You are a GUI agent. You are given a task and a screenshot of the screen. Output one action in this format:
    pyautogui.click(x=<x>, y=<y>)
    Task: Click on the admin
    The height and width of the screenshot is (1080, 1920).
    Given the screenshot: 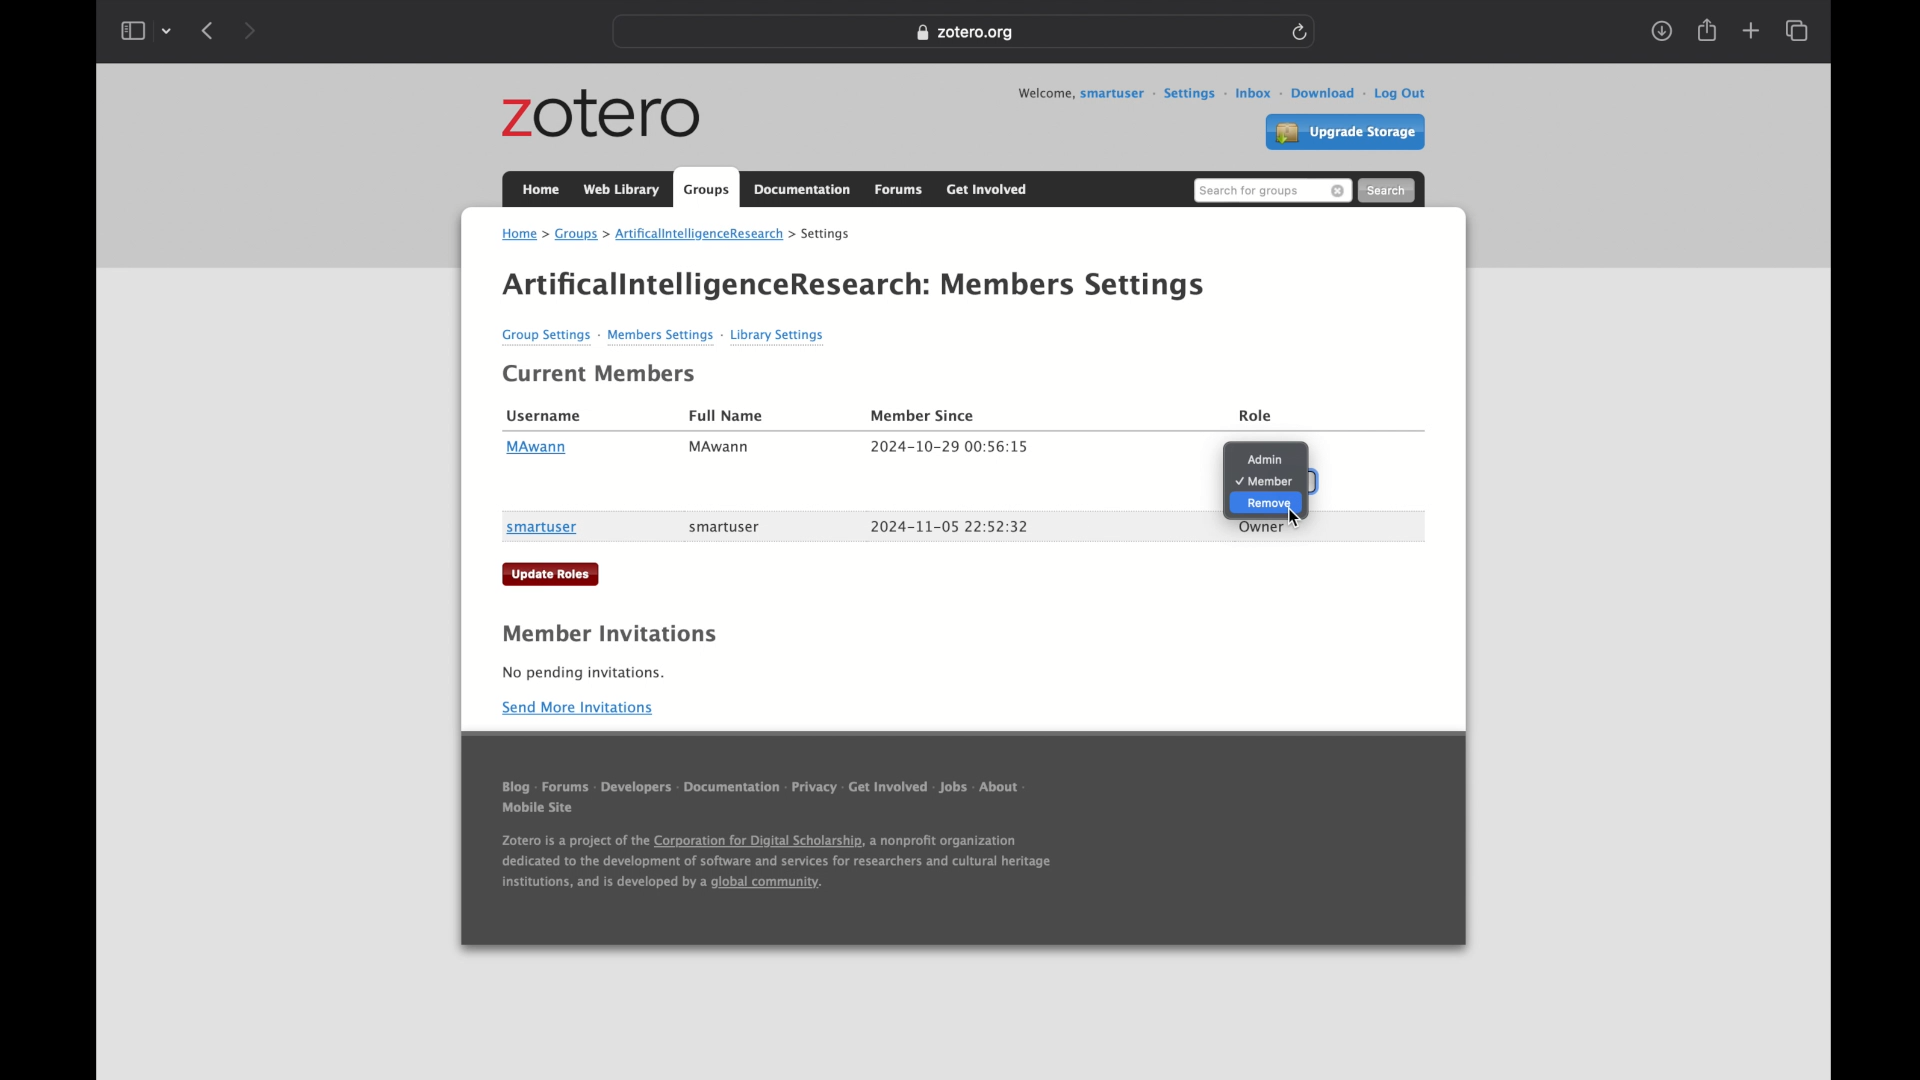 What is the action you would take?
    pyautogui.click(x=1265, y=459)
    